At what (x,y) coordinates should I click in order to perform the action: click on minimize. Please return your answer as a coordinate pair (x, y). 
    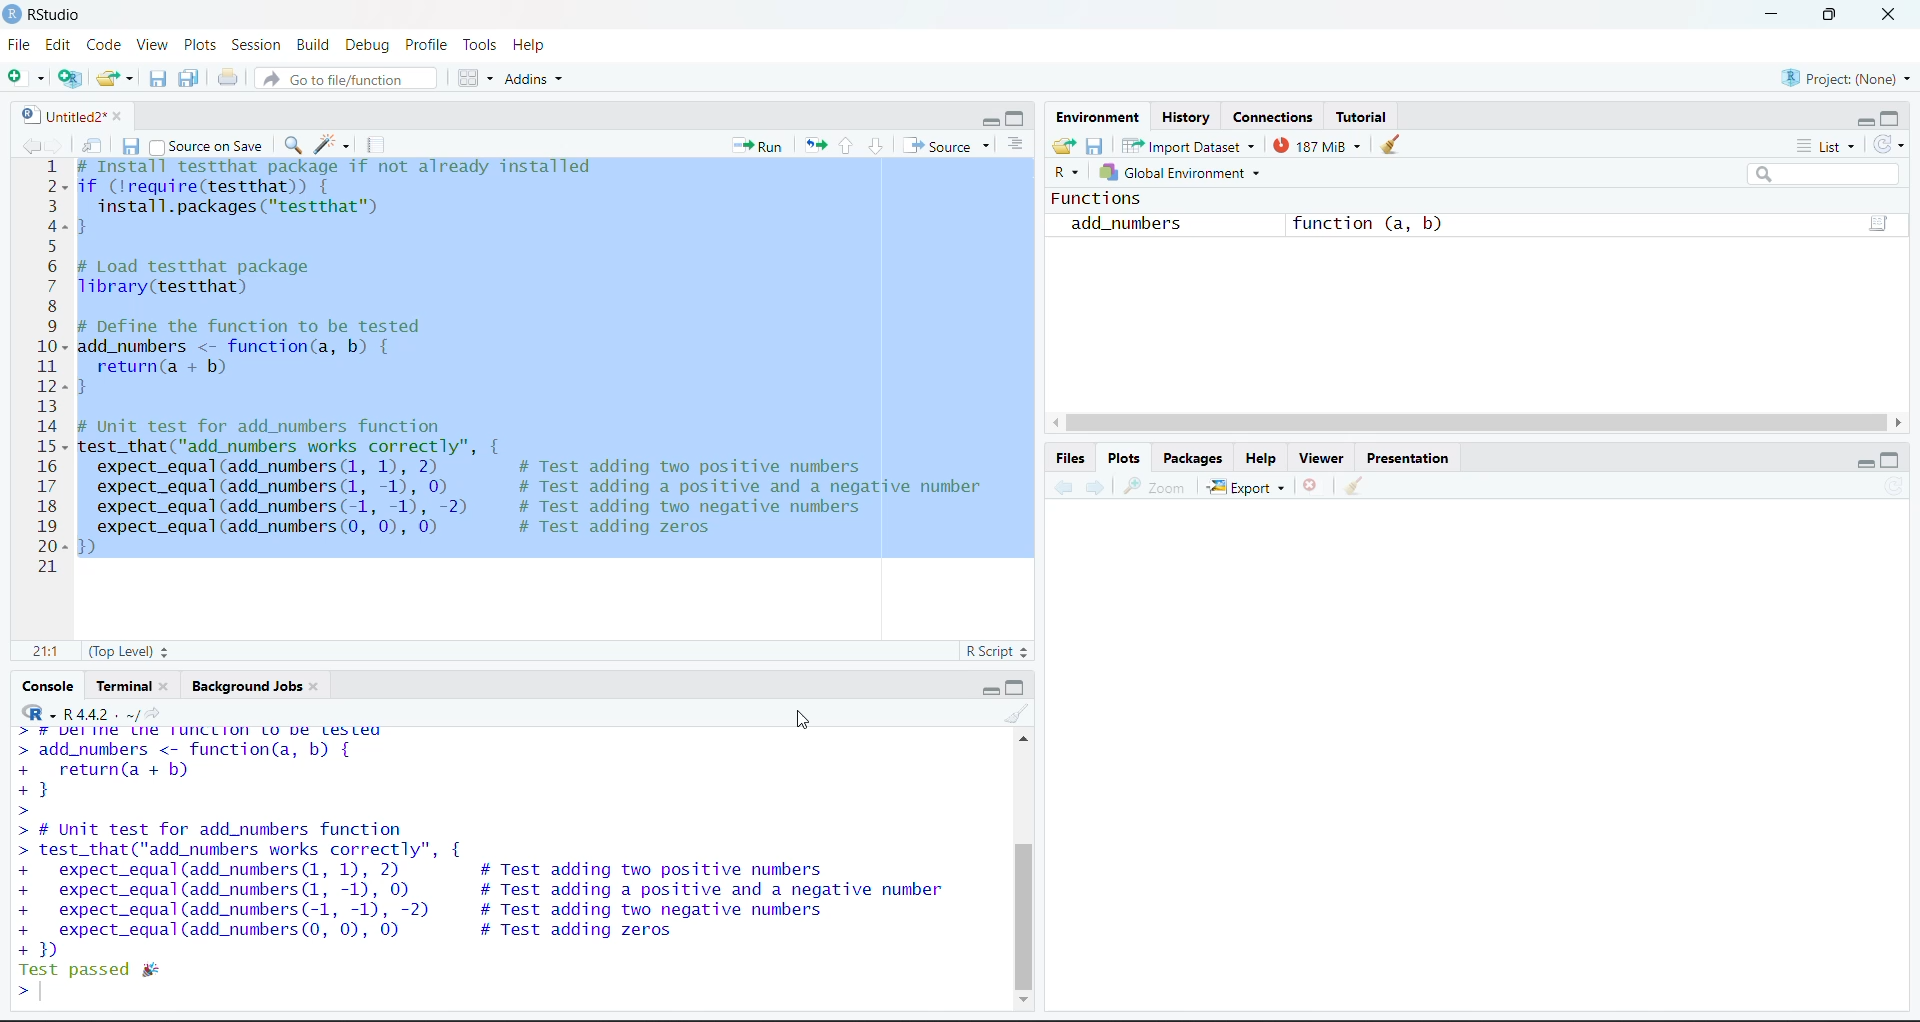
    Looking at the image, I should click on (990, 688).